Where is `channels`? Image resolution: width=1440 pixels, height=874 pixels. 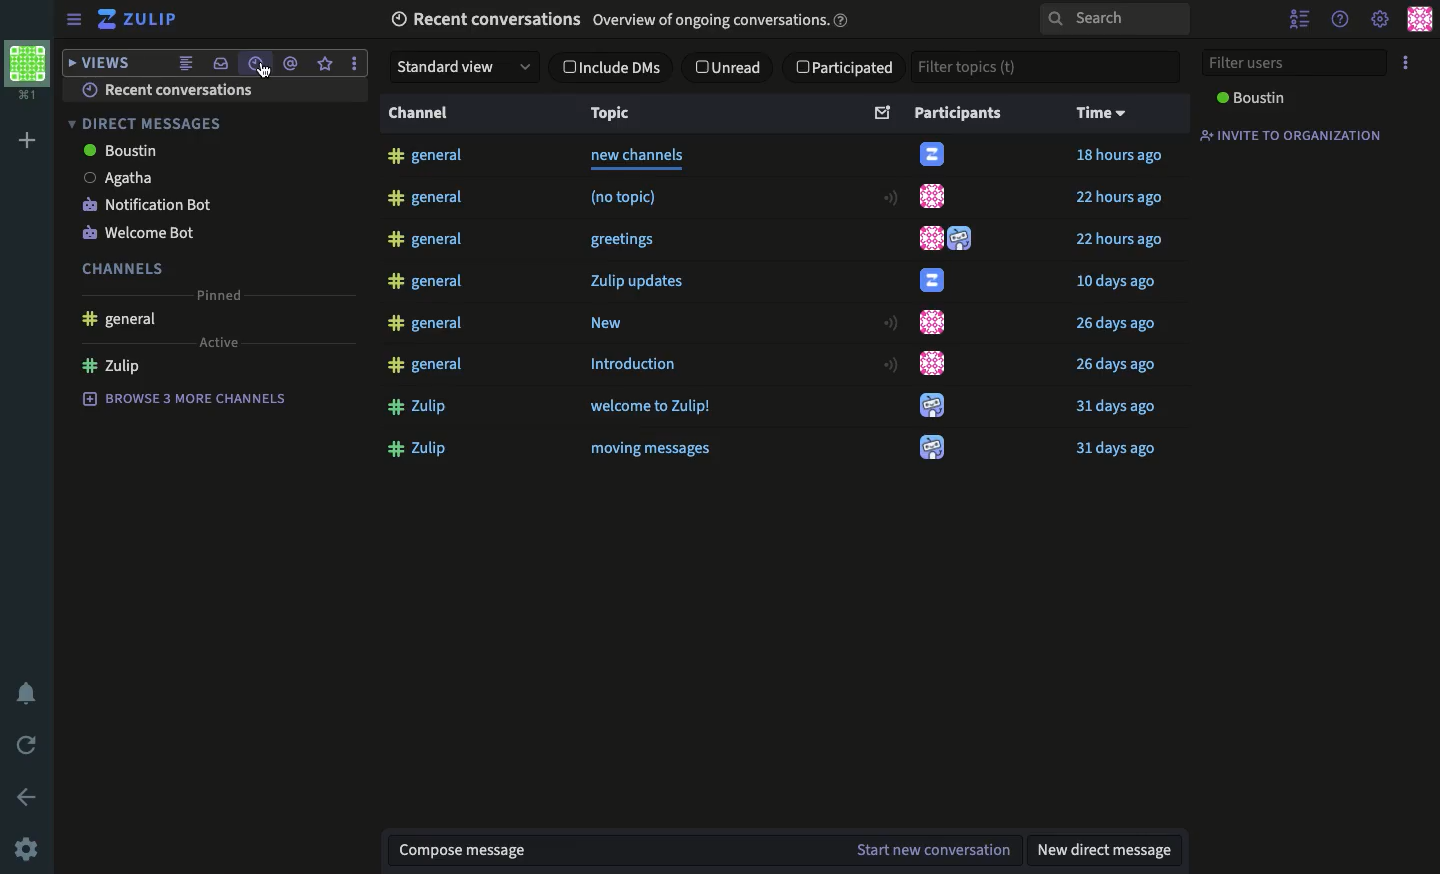 channels is located at coordinates (114, 267).